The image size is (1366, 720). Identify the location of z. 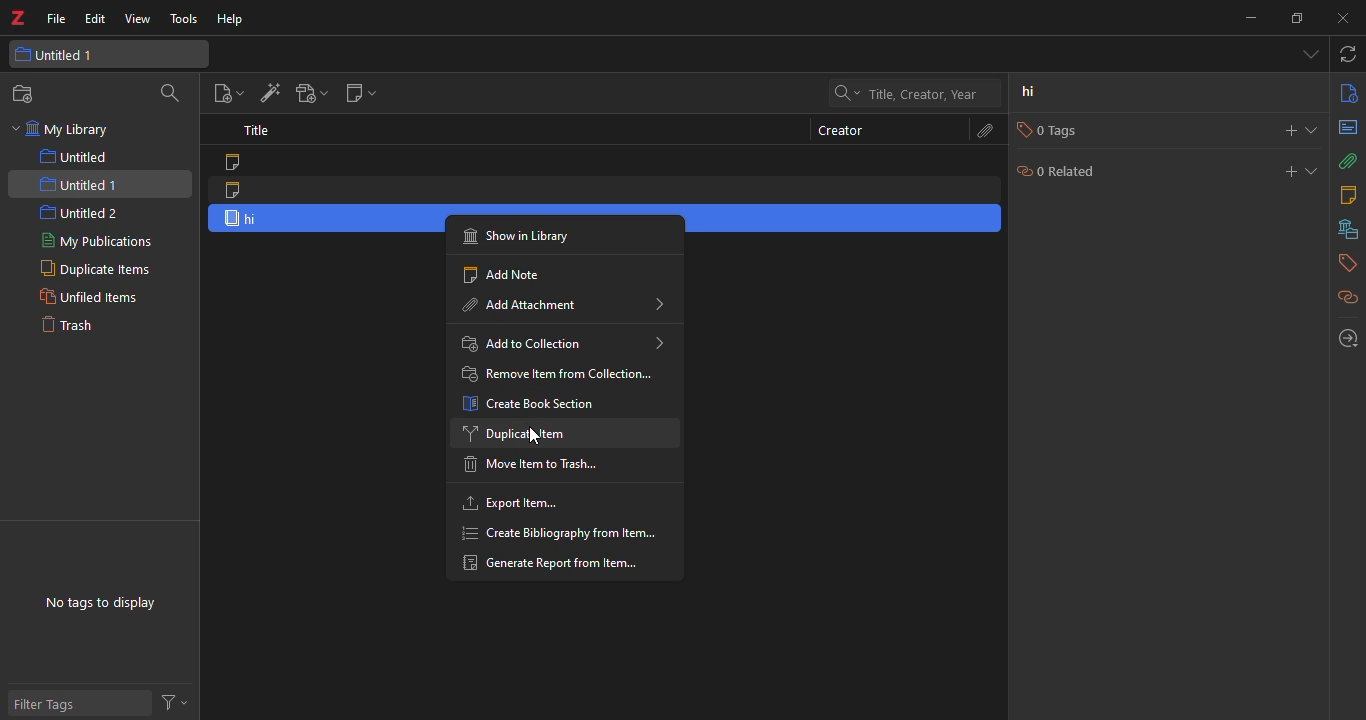
(18, 17).